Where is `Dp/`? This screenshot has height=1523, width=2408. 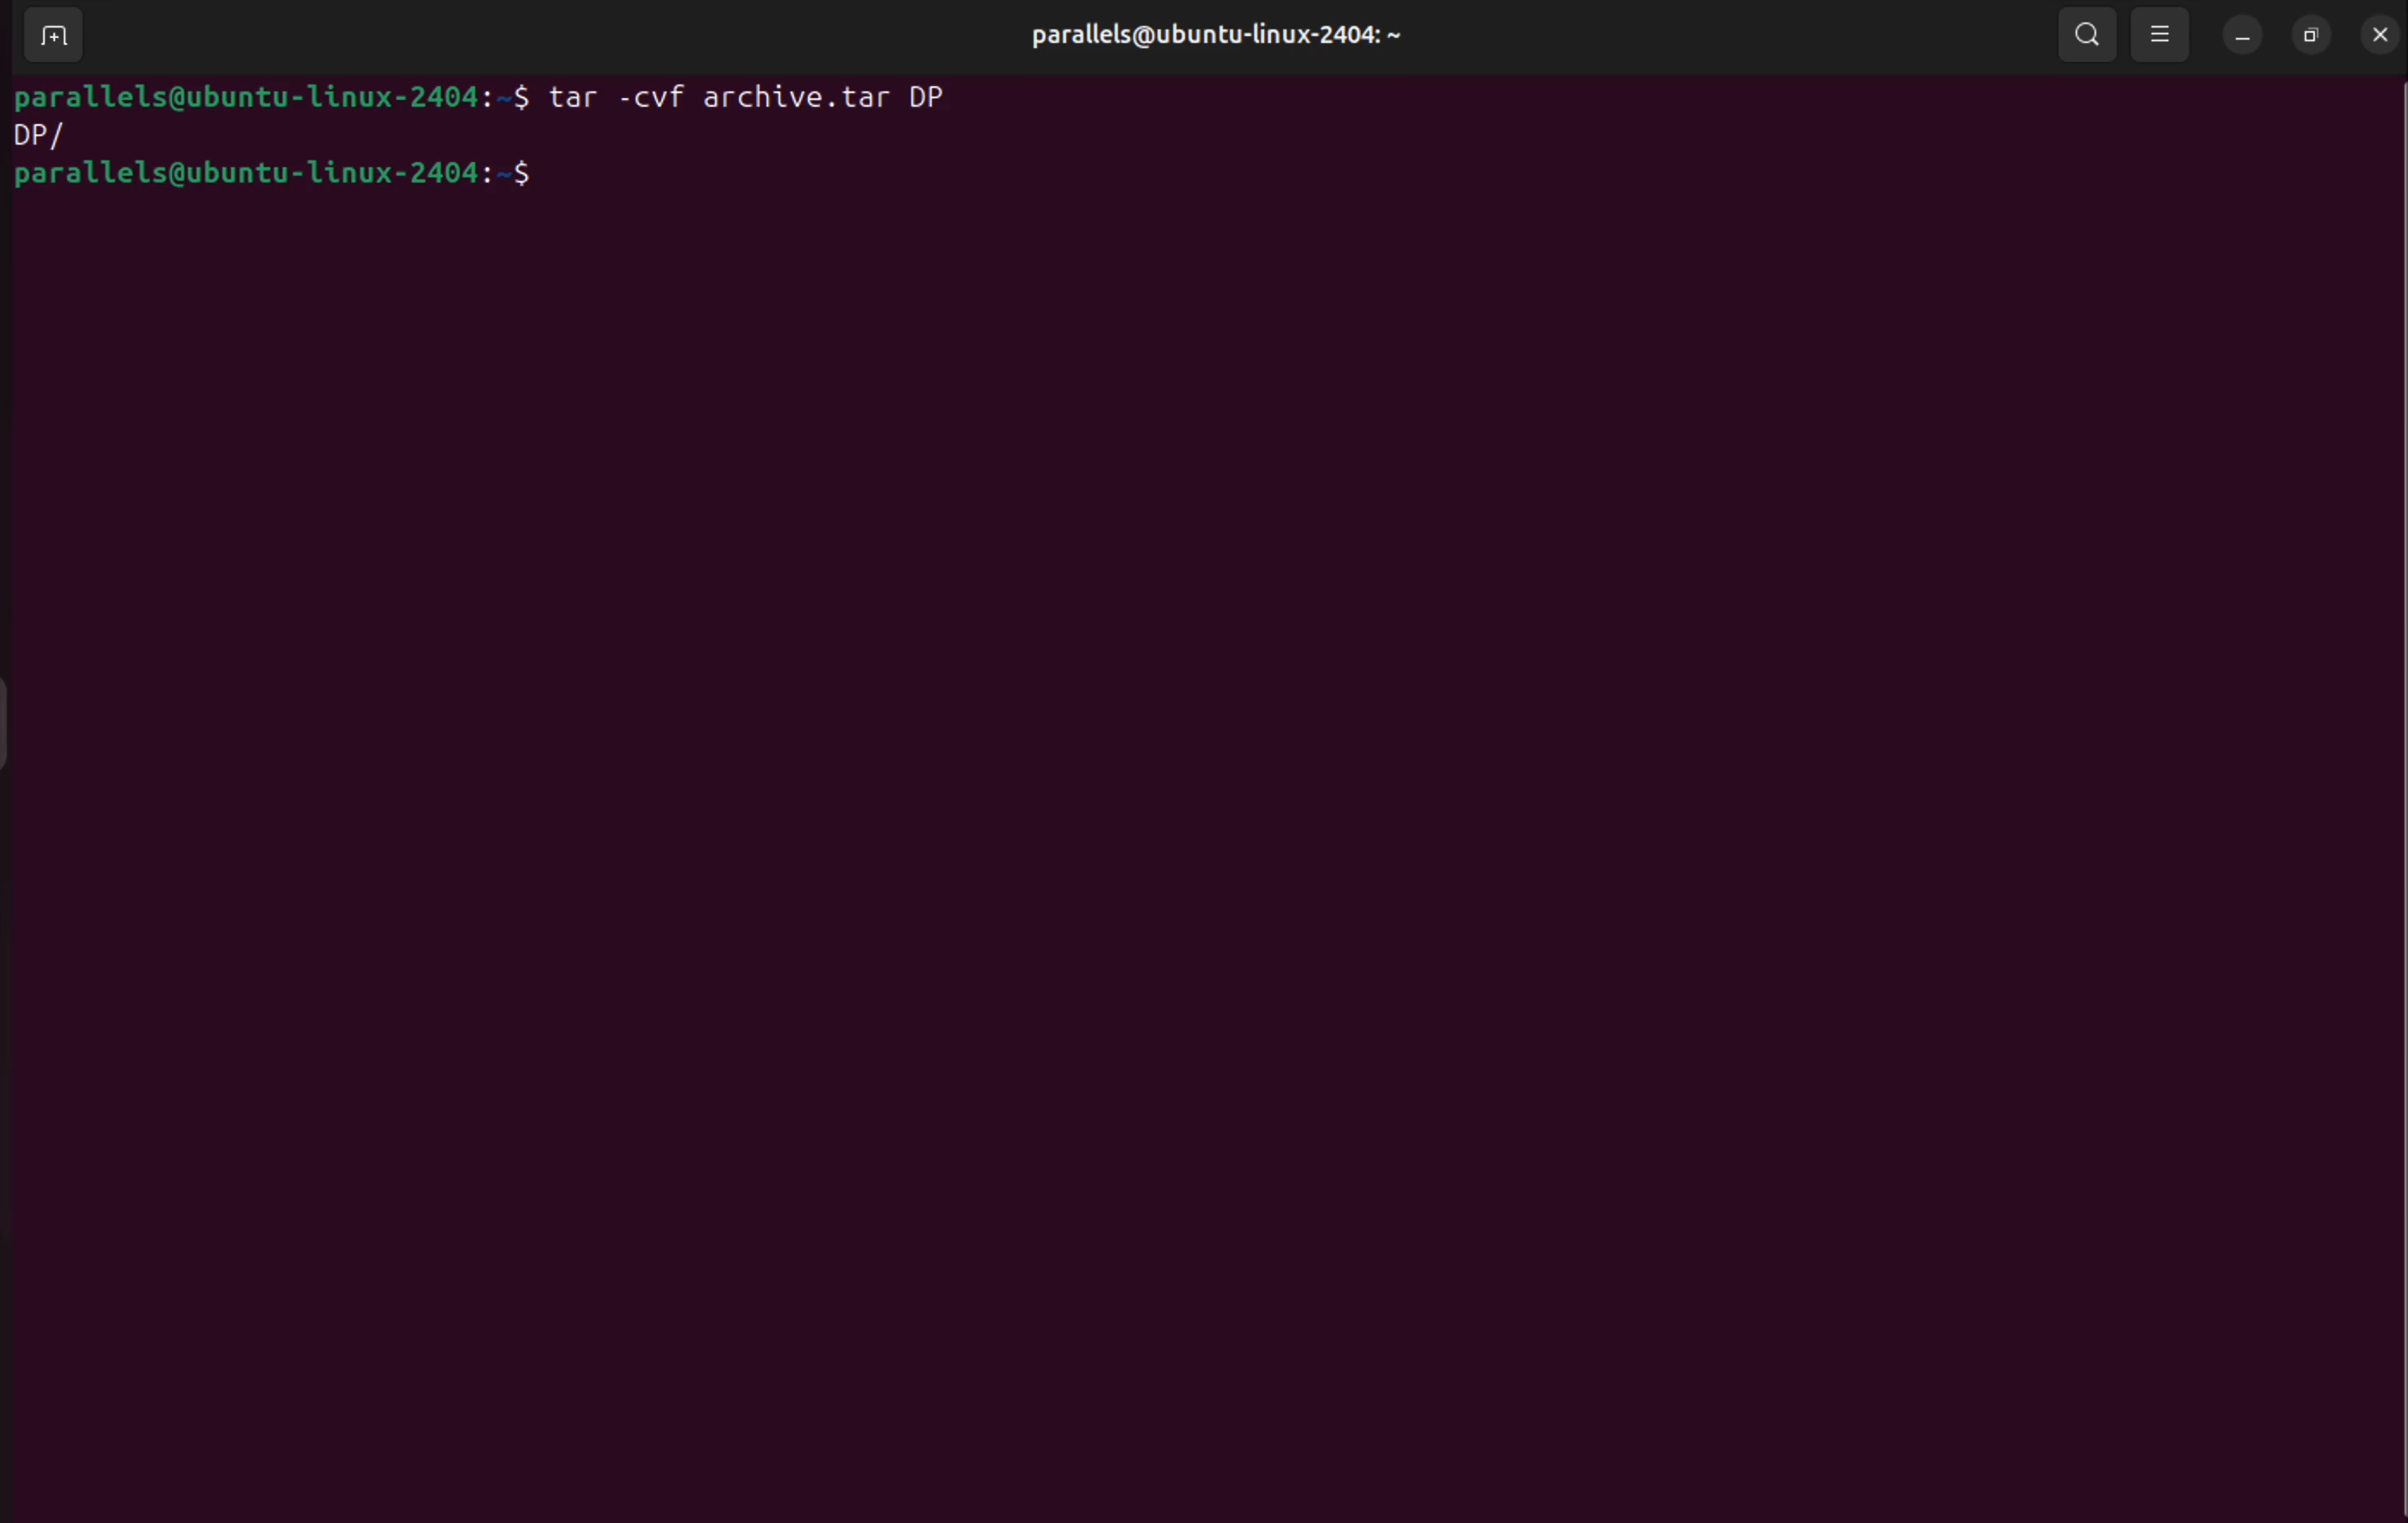
Dp/ is located at coordinates (55, 136).